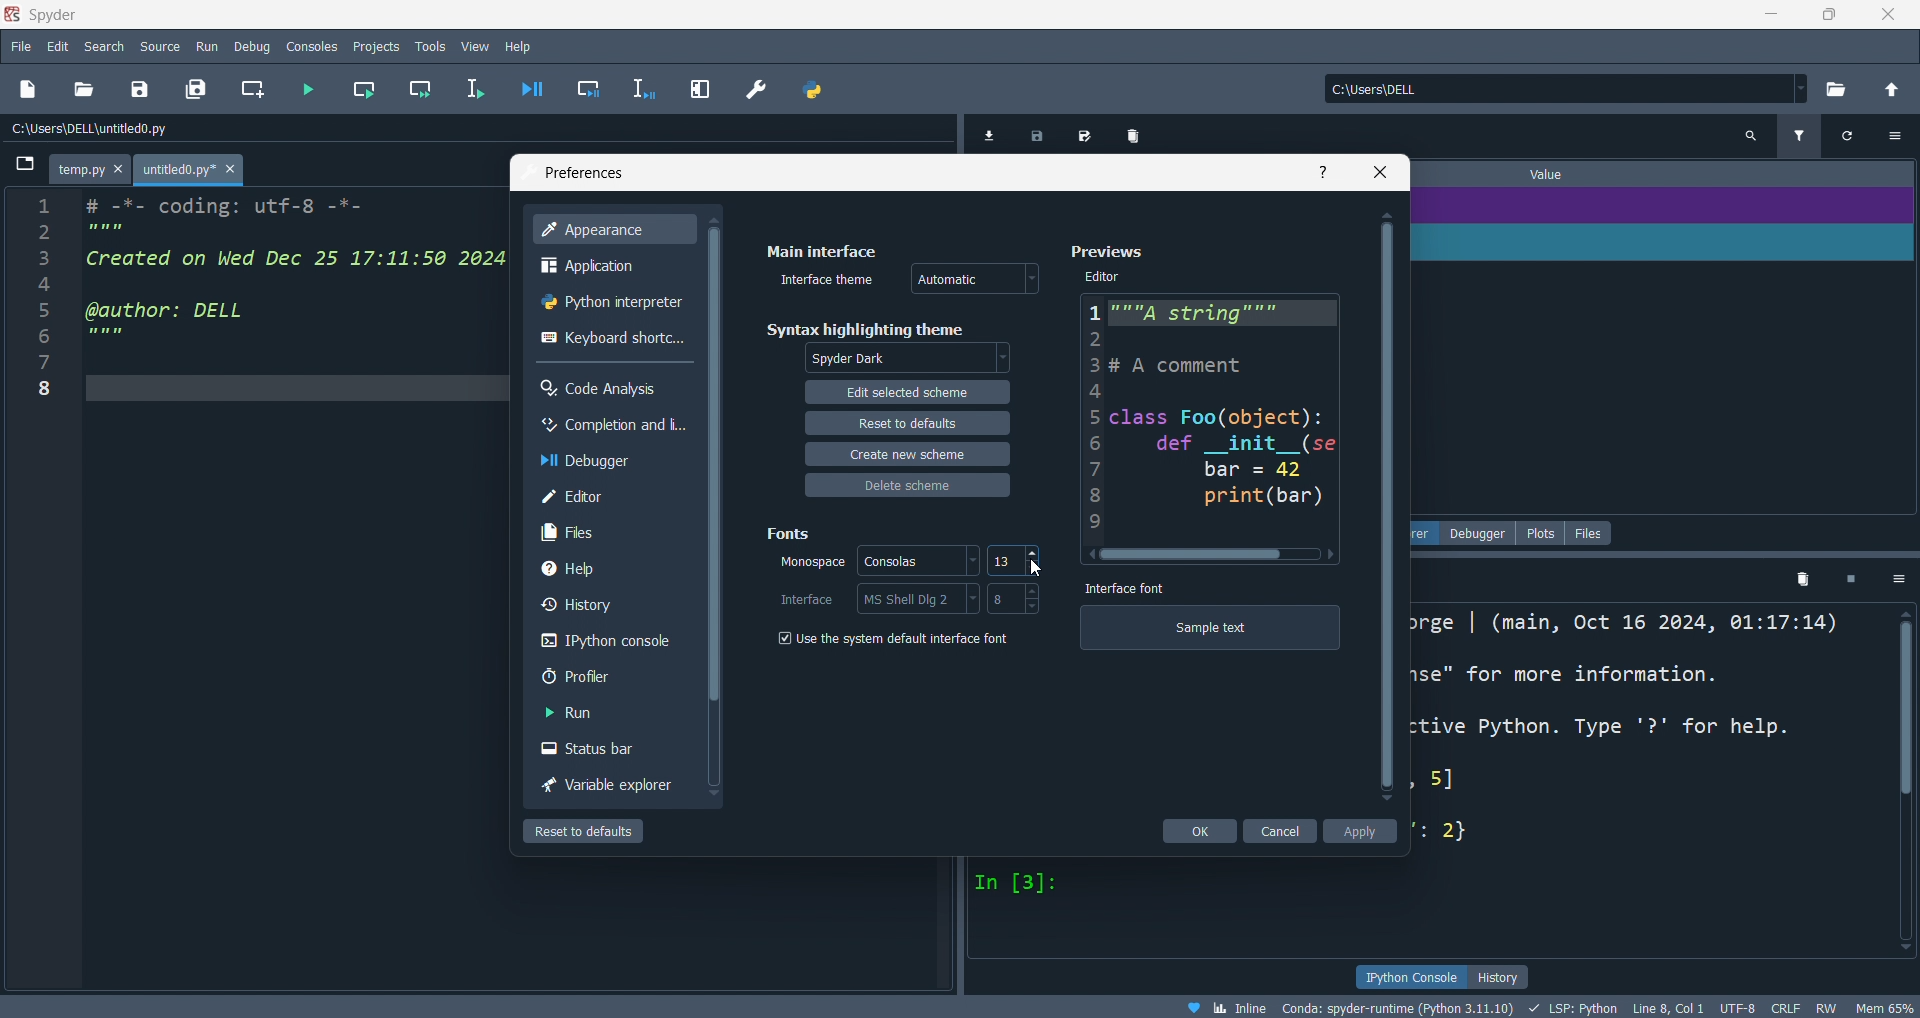 This screenshot has height=1018, width=1920. Describe the element at coordinates (1505, 976) in the screenshot. I see `history` at that location.